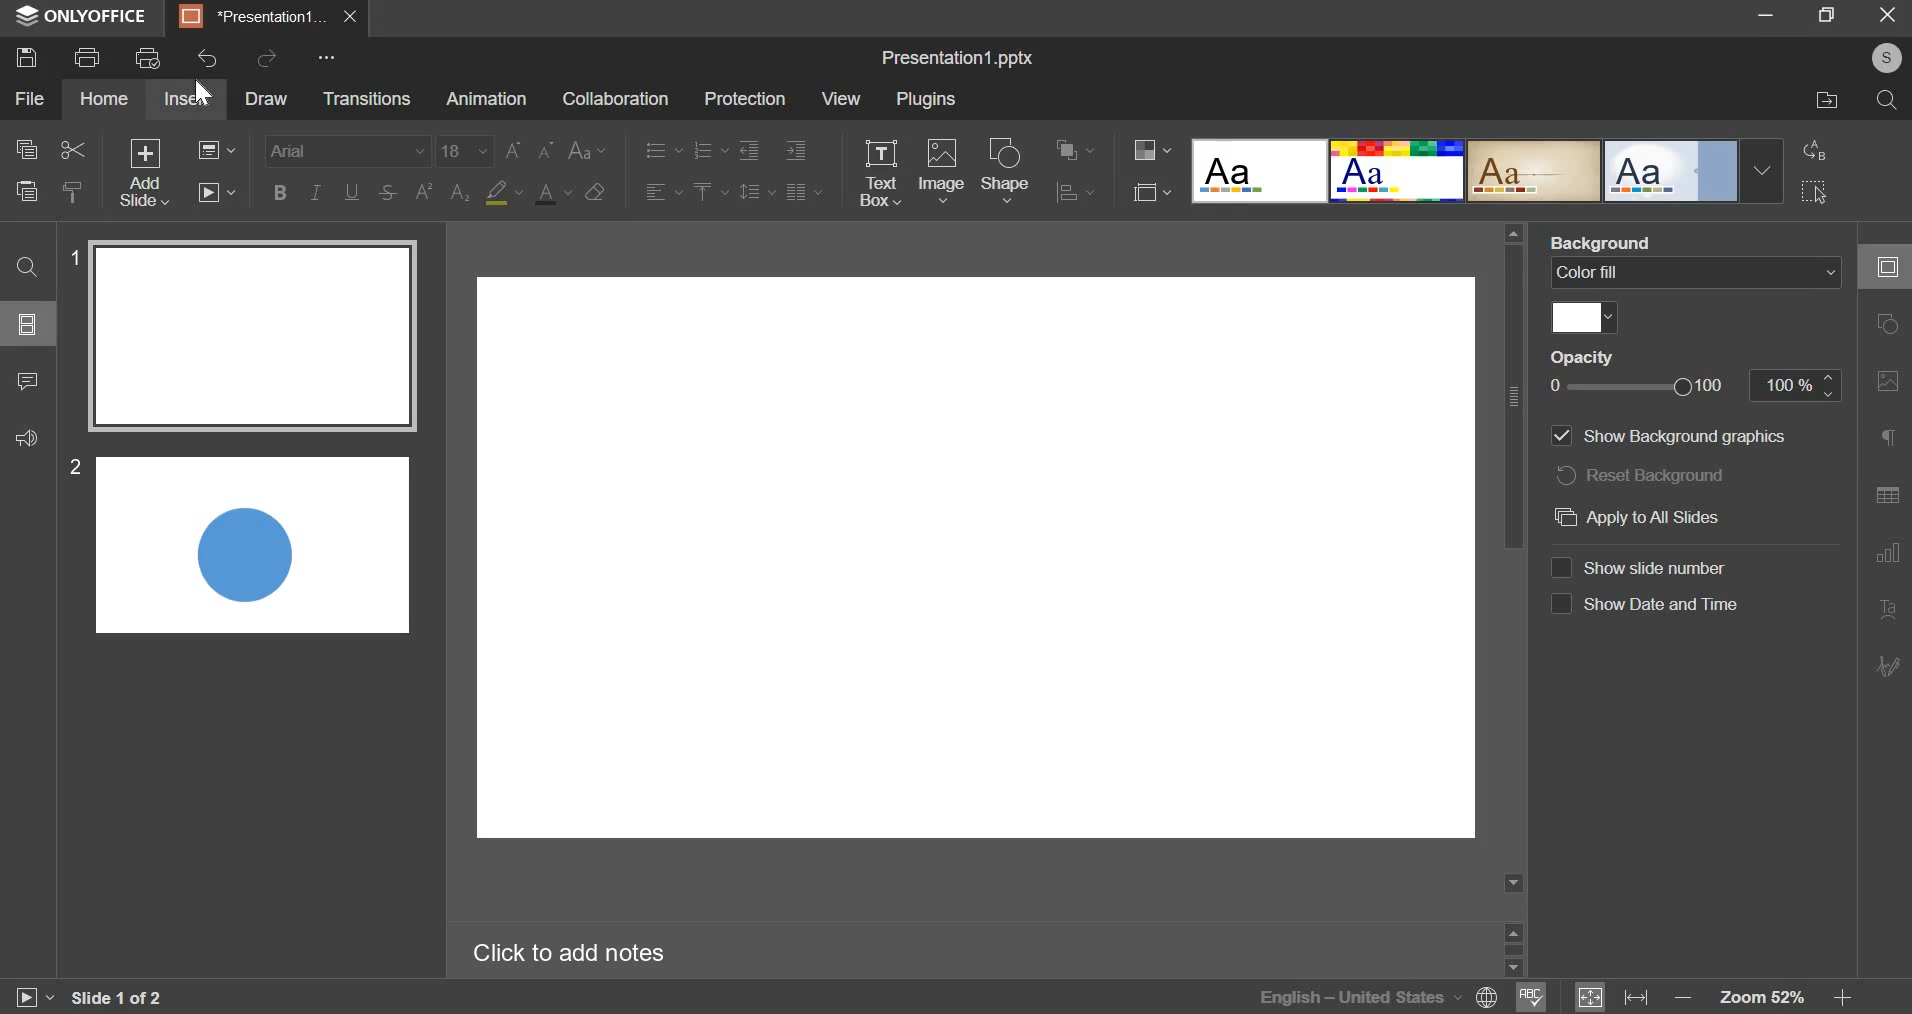  Describe the element at coordinates (1514, 399) in the screenshot. I see `vertical scrollbar` at that location.